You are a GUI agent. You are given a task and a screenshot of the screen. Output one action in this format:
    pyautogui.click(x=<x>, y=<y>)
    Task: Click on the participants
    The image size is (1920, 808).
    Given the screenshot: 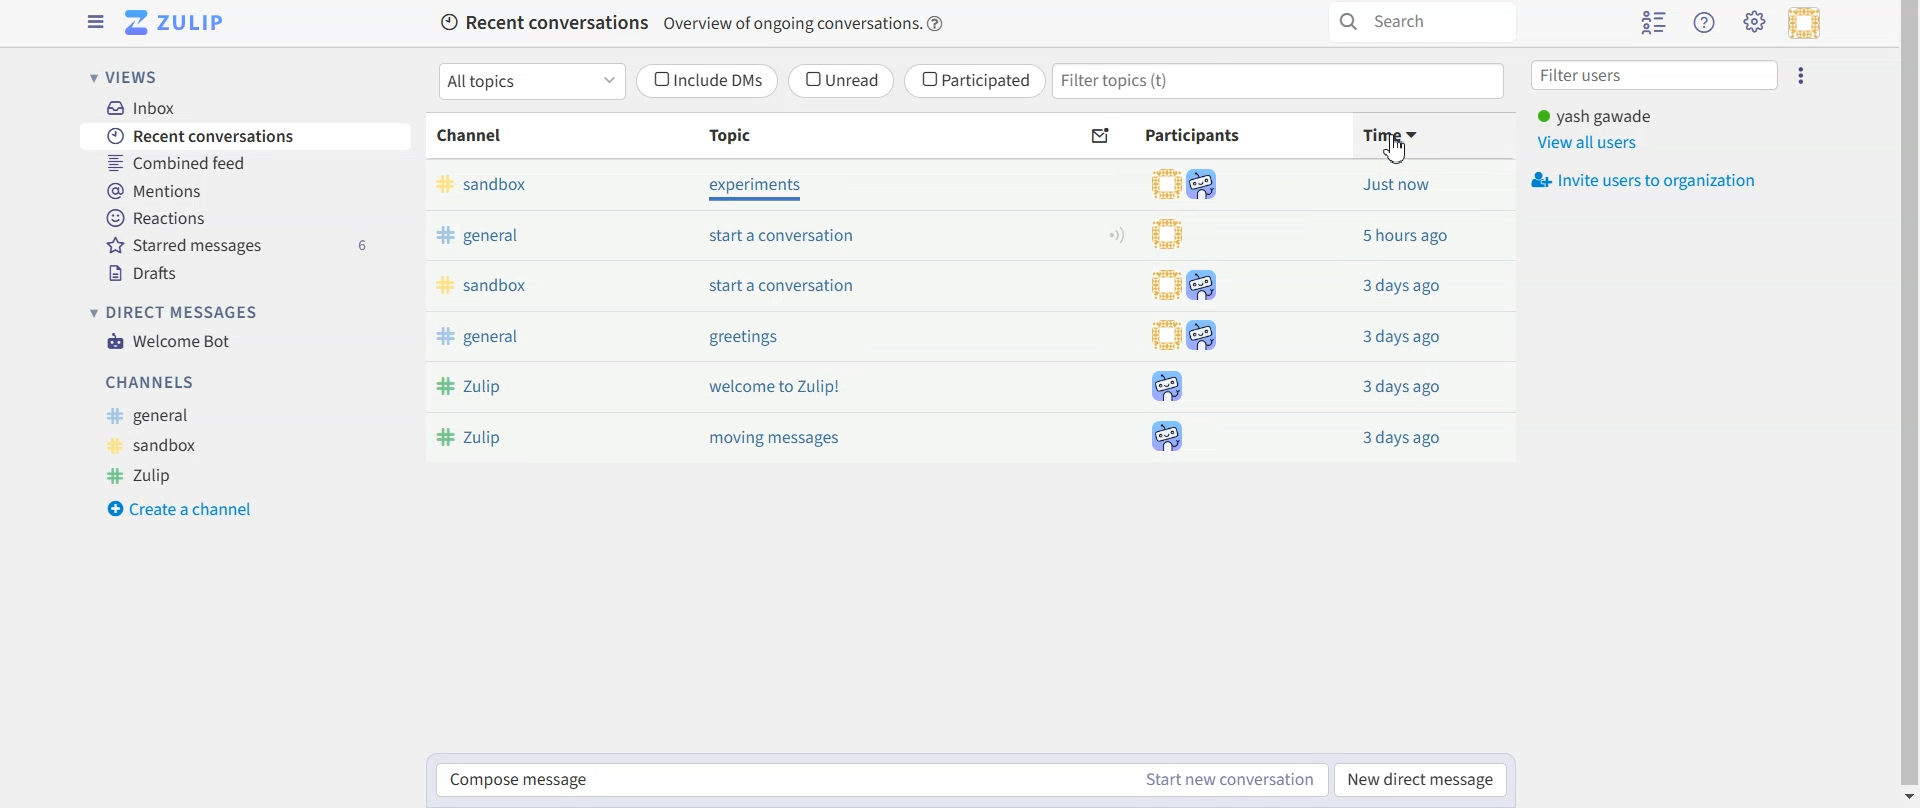 What is the action you would take?
    pyautogui.click(x=1183, y=436)
    